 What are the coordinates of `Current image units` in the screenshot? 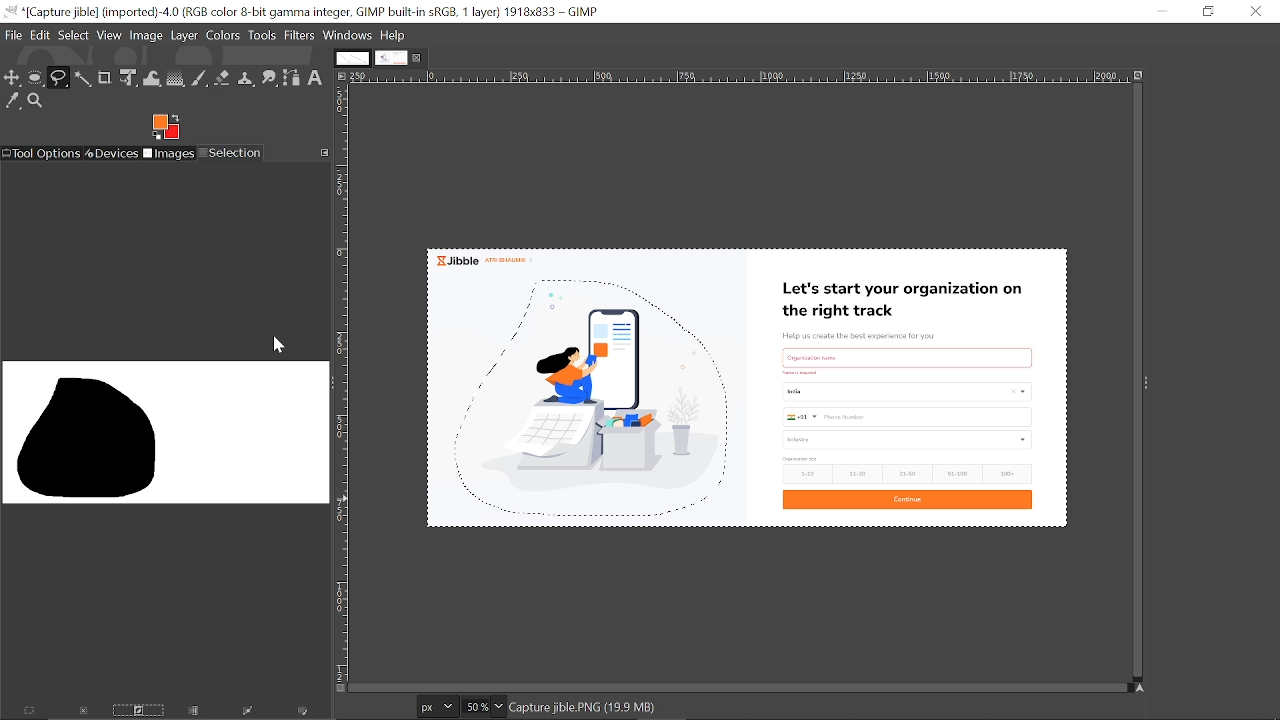 It's located at (436, 707).